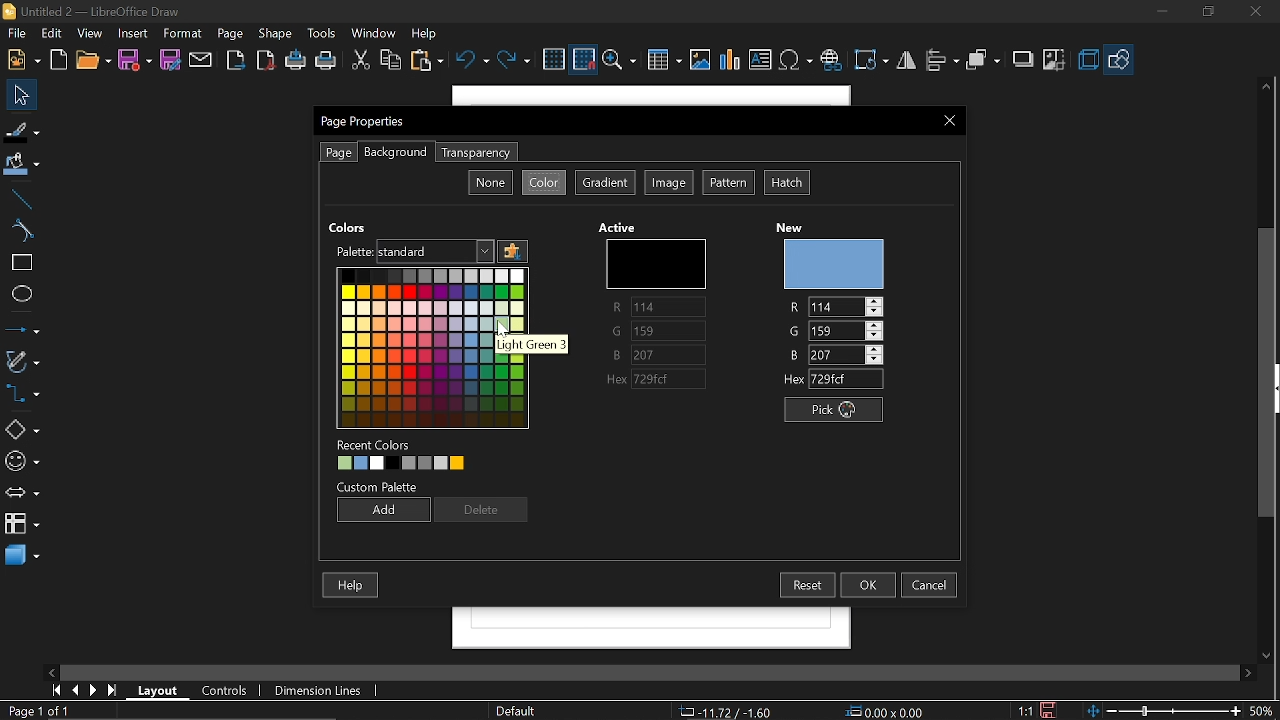 The width and height of the screenshot is (1280, 720). What do you see at coordinates (350, 584) in the screenshot?
I see `Help` at bounding box center [350, 584].